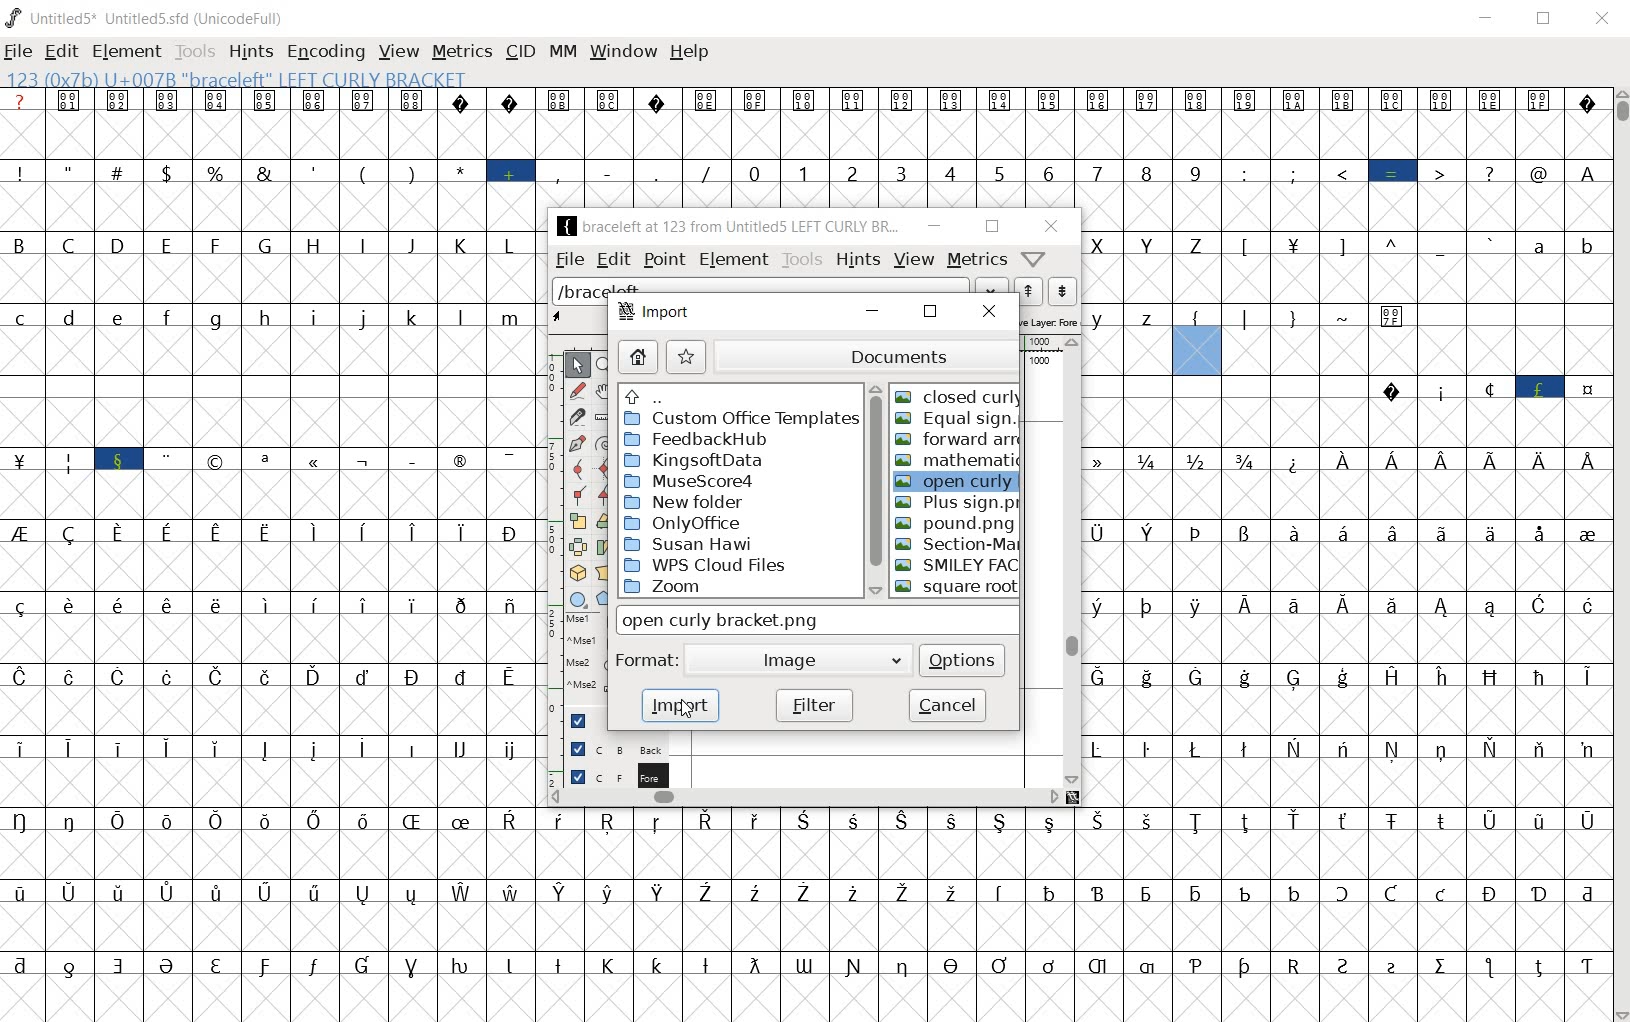  Describe the element at coordinates (577, 495) in the screenshot. I see `Add a corner point` at that location.